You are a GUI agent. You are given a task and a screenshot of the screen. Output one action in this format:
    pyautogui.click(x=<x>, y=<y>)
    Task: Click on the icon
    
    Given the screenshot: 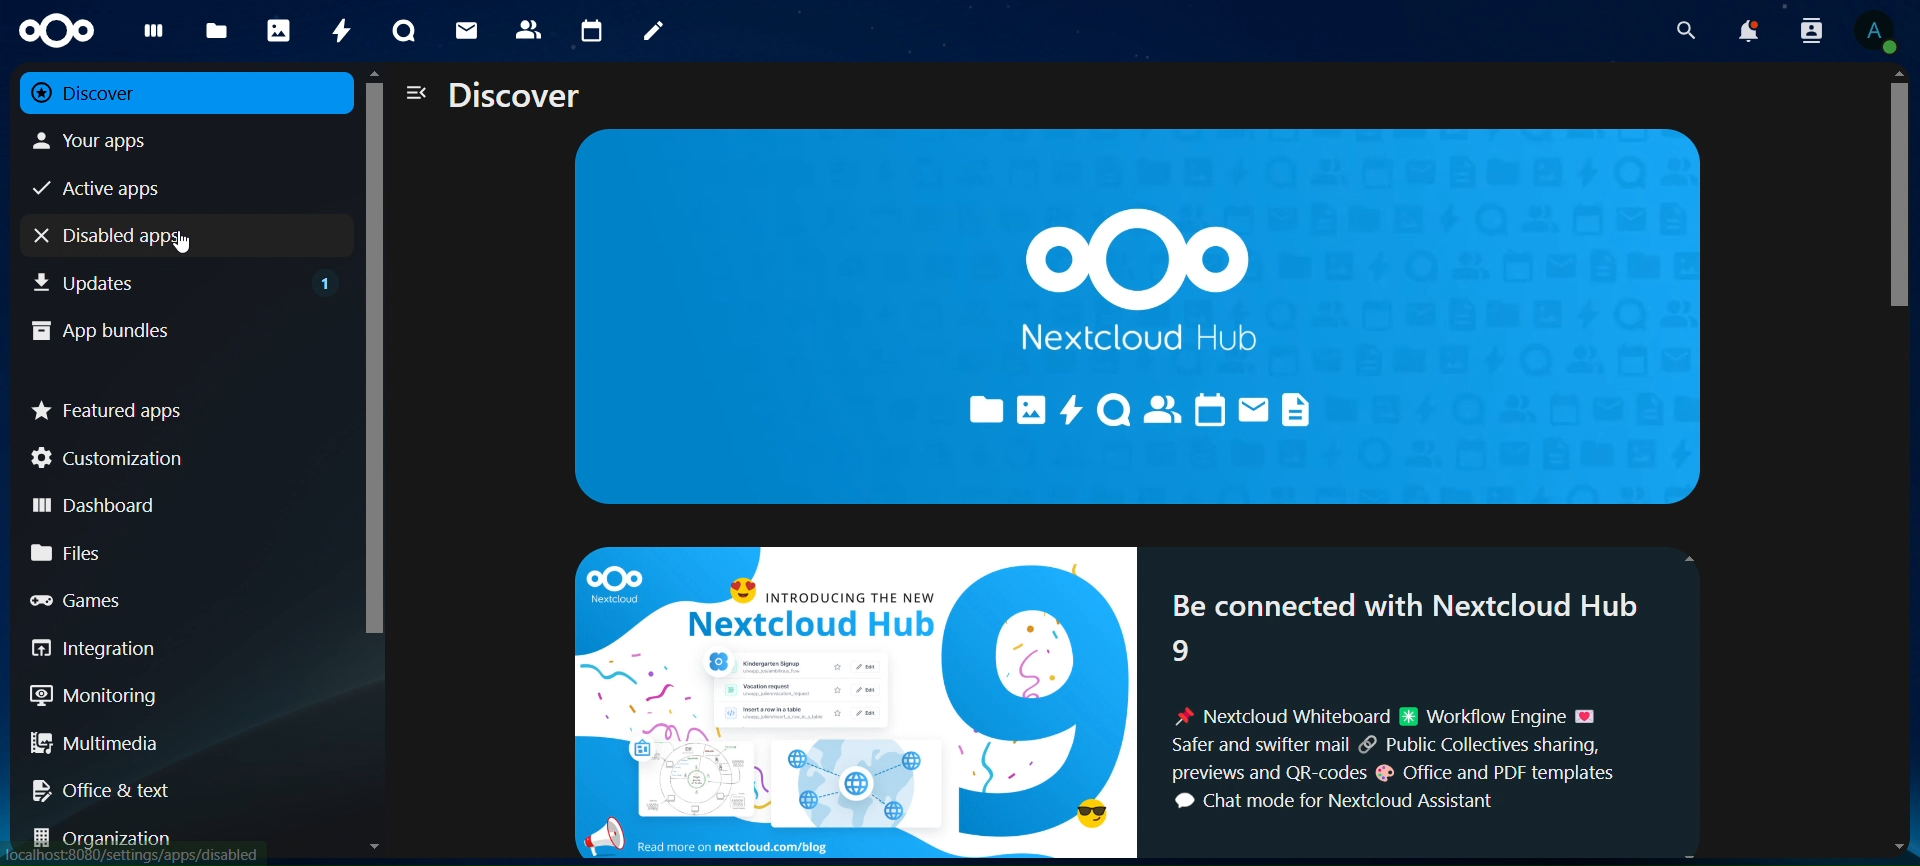 What is the action you would take?
    pyautogui.click(x=53, y=28)
    